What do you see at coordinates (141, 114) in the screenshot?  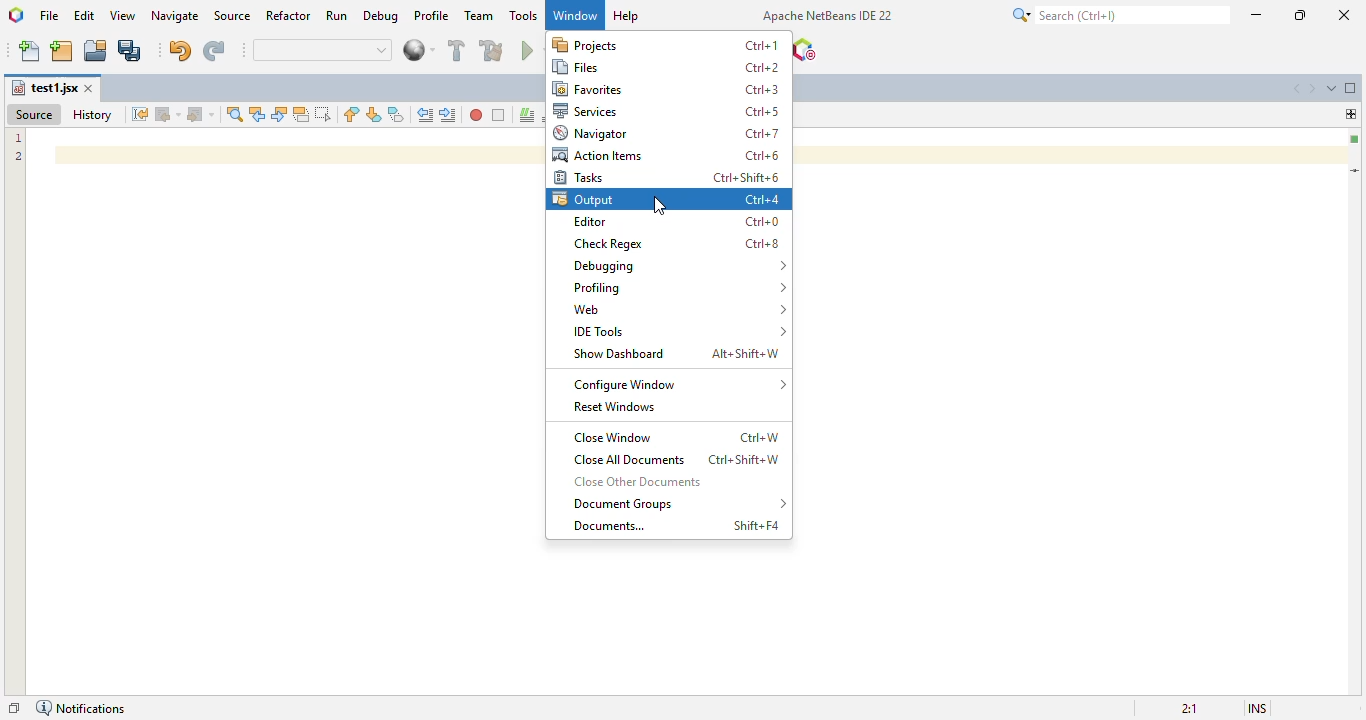 I see `last edit` at bounding box center [141, 114].